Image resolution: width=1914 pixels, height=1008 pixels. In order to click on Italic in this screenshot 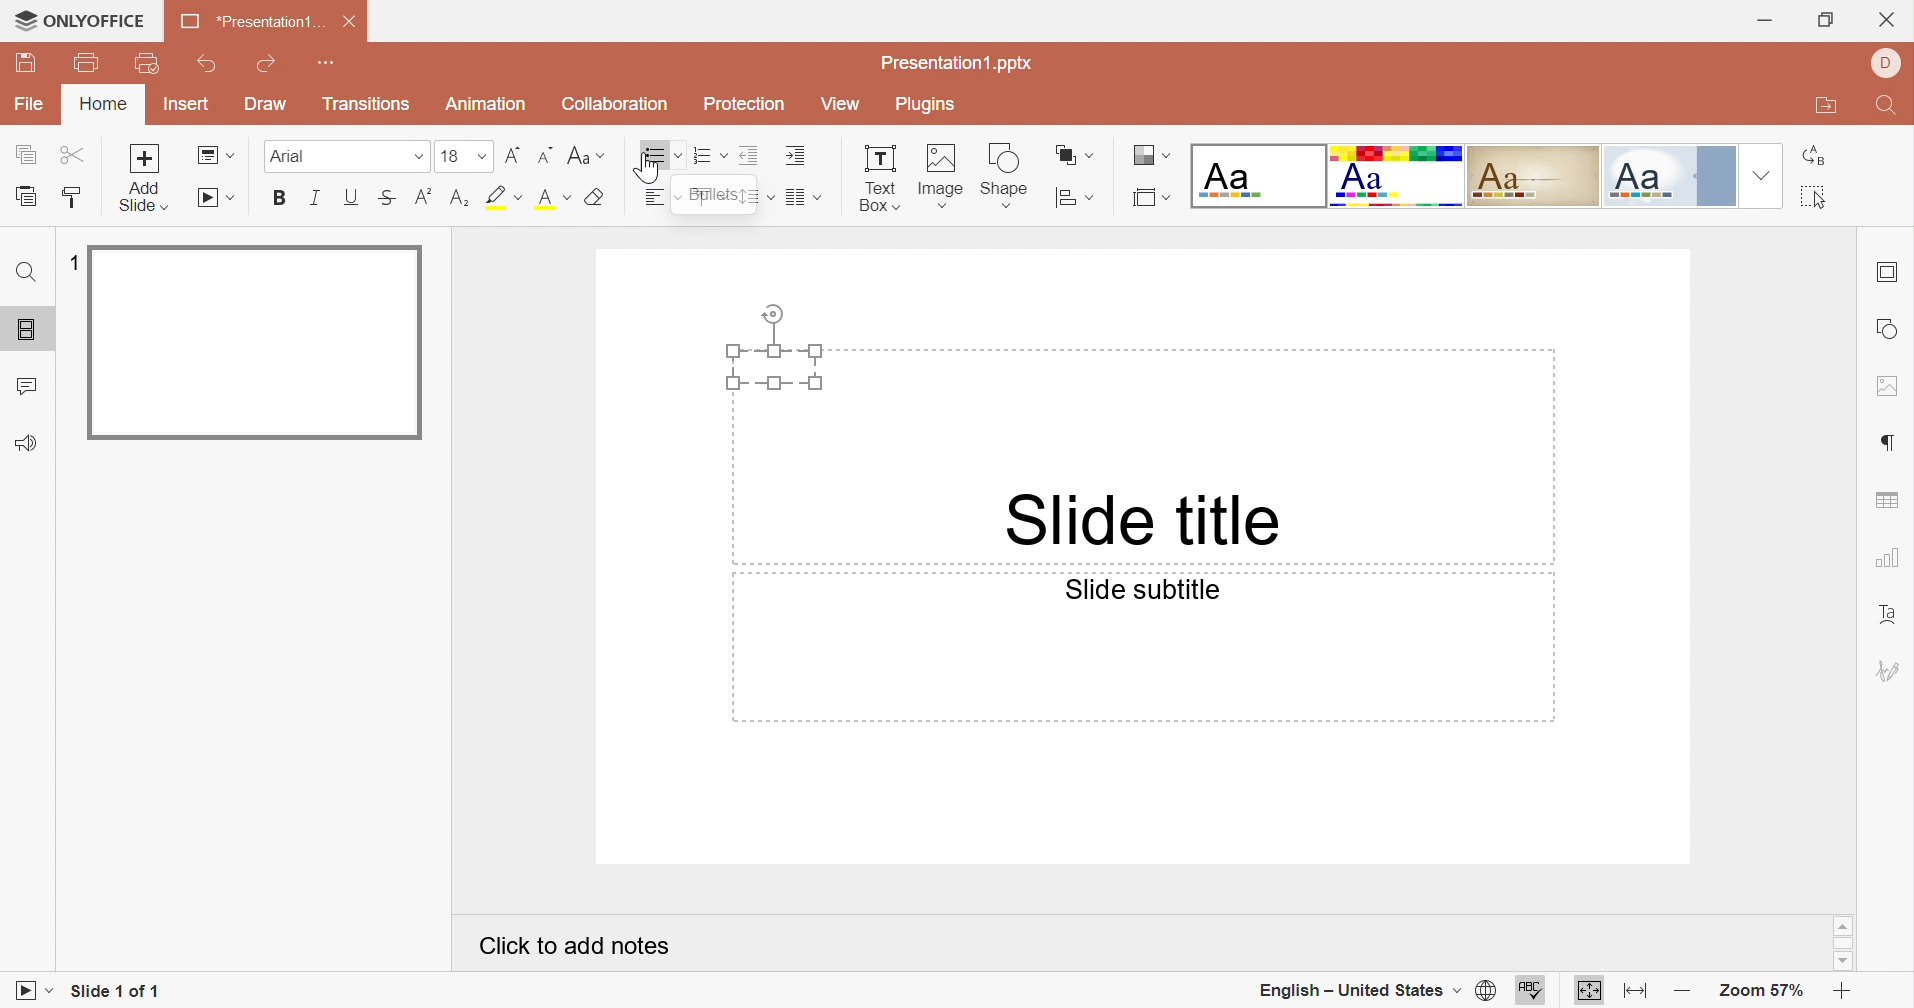, I will do `click(314, 197)`.